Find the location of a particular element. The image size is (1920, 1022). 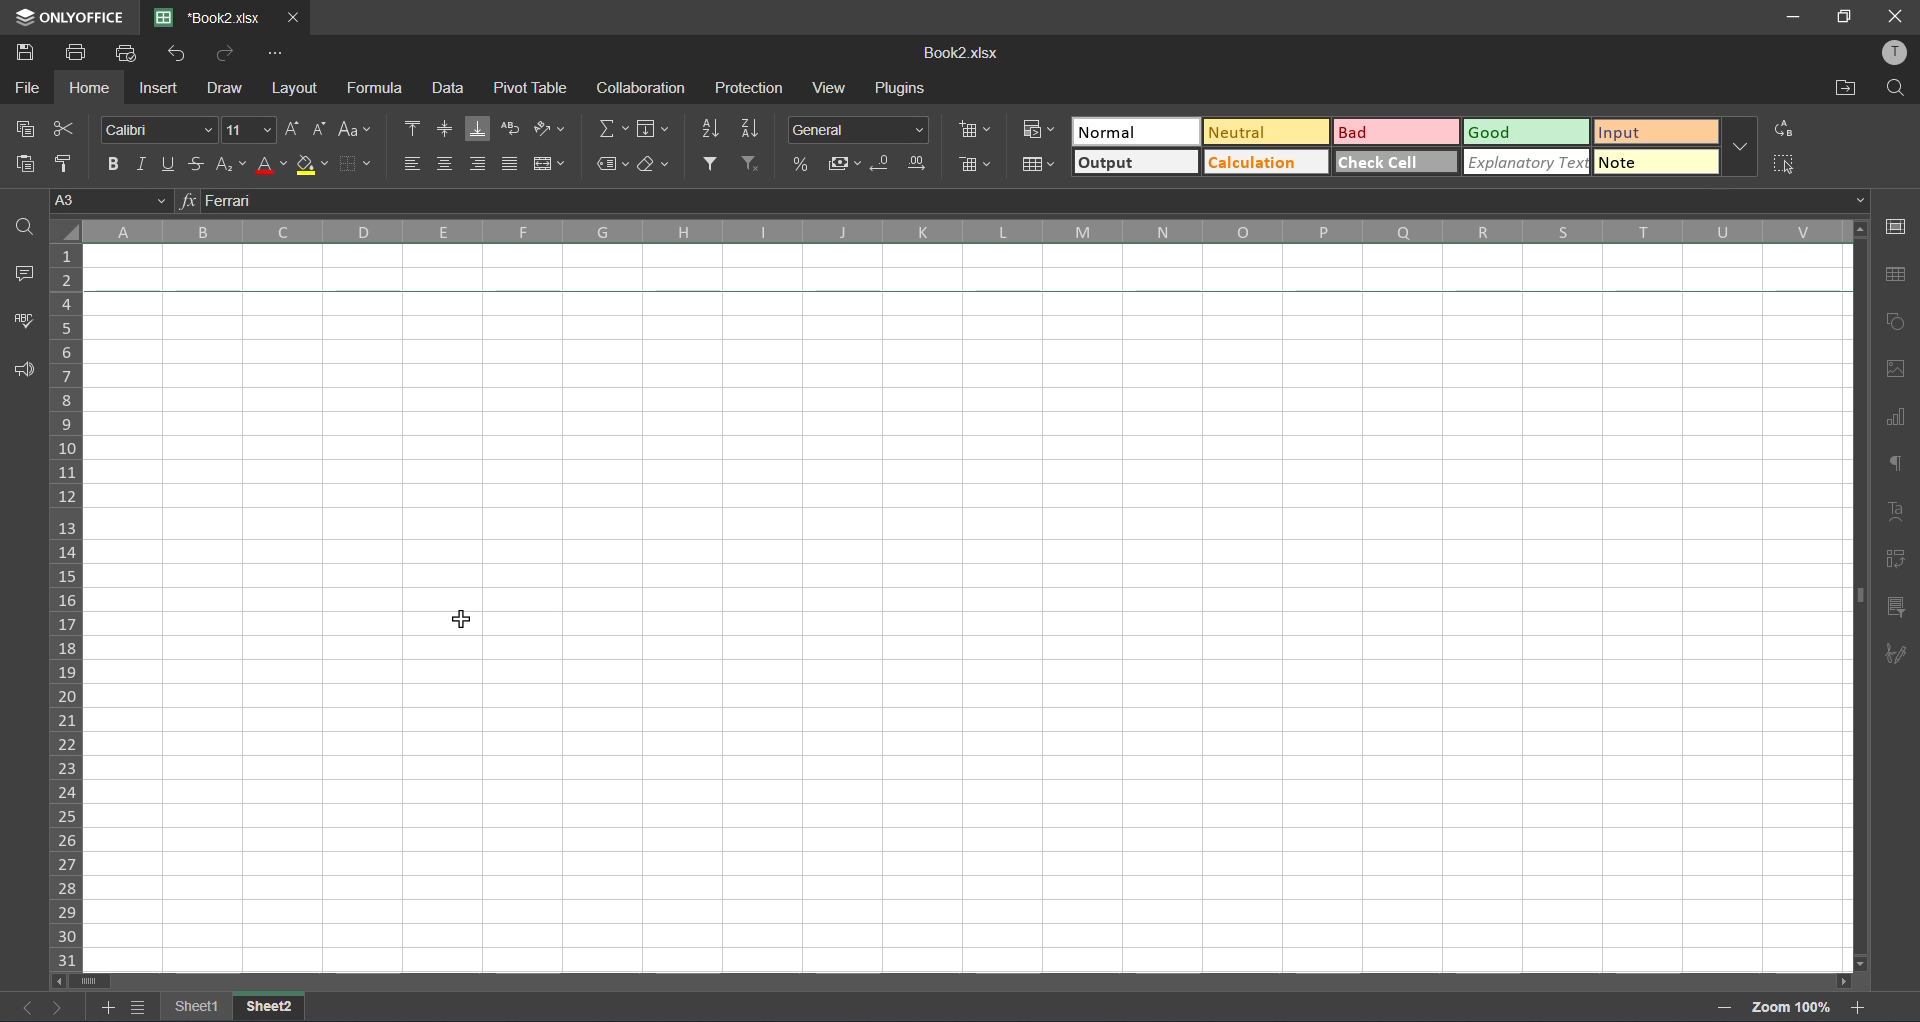

home is located at coordinates (86, 90).